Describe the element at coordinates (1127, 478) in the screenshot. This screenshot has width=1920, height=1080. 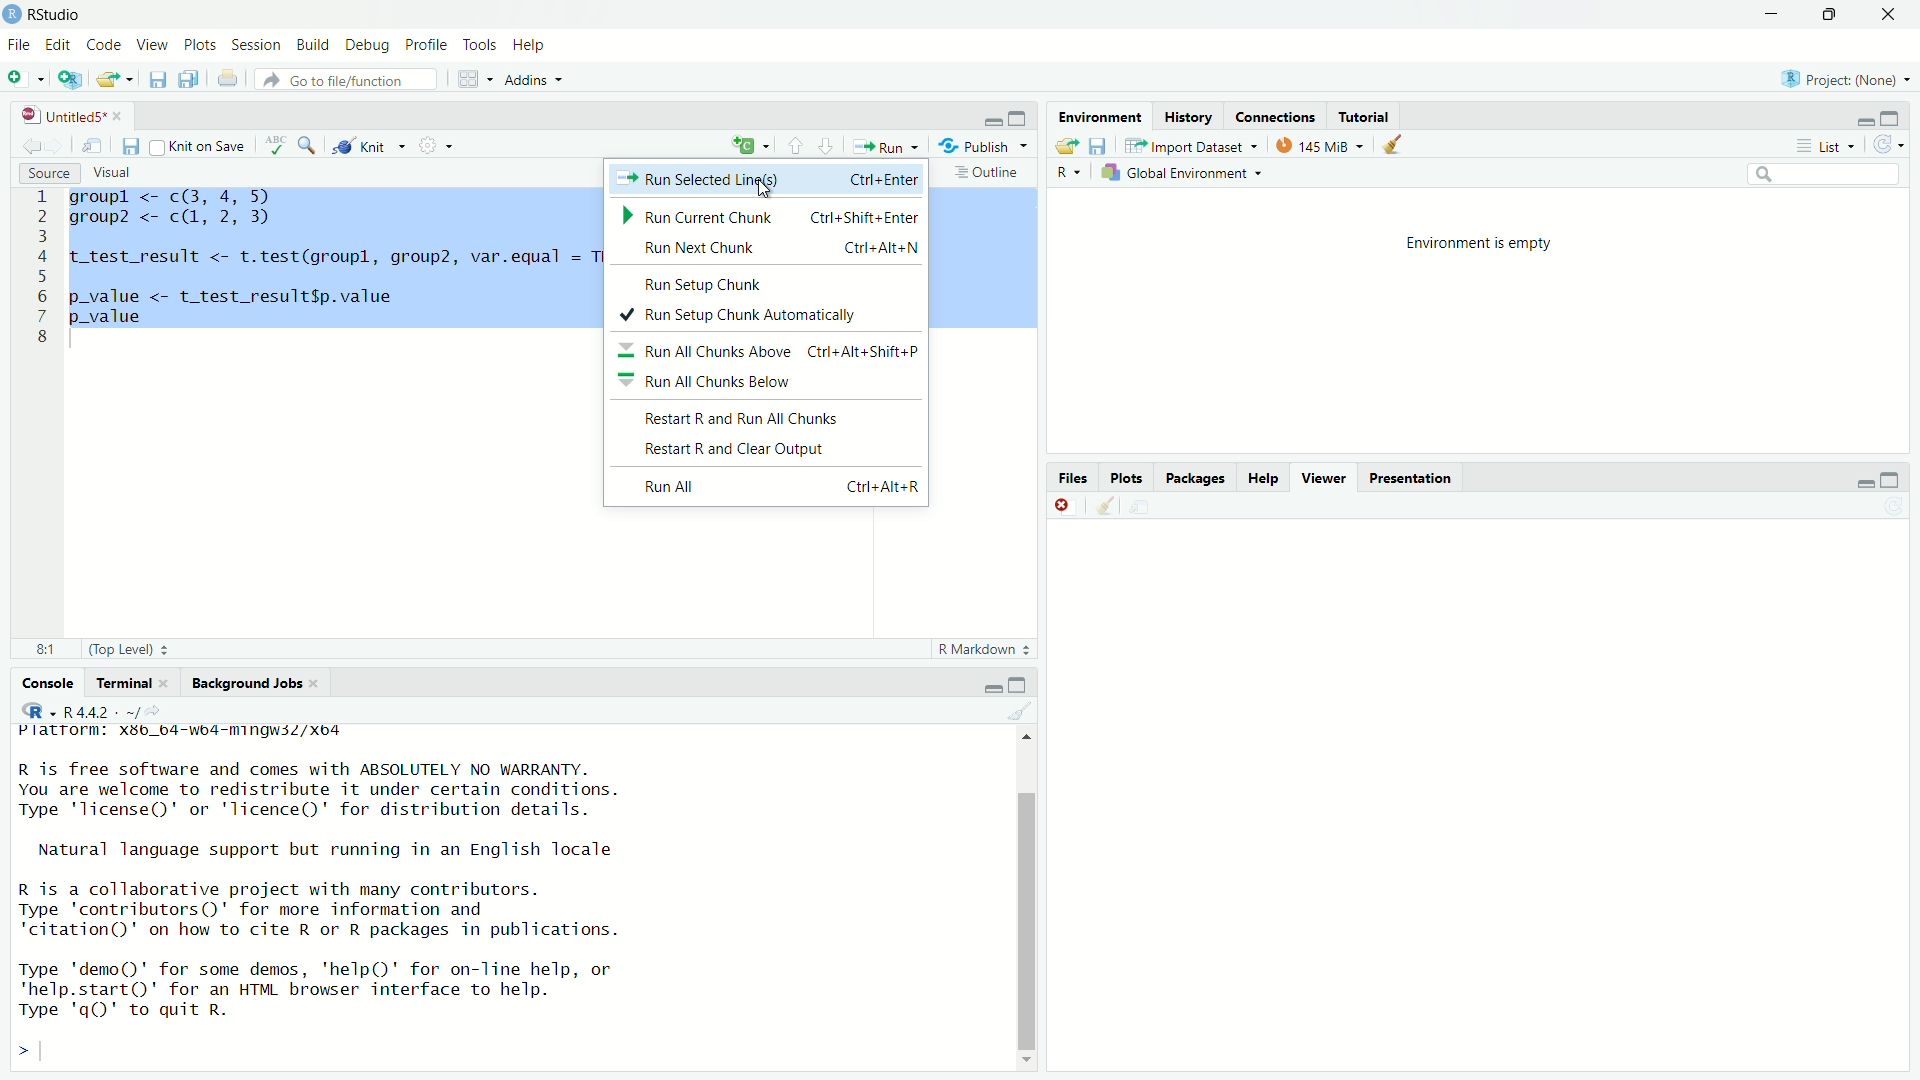
I see `Plots` at that location.